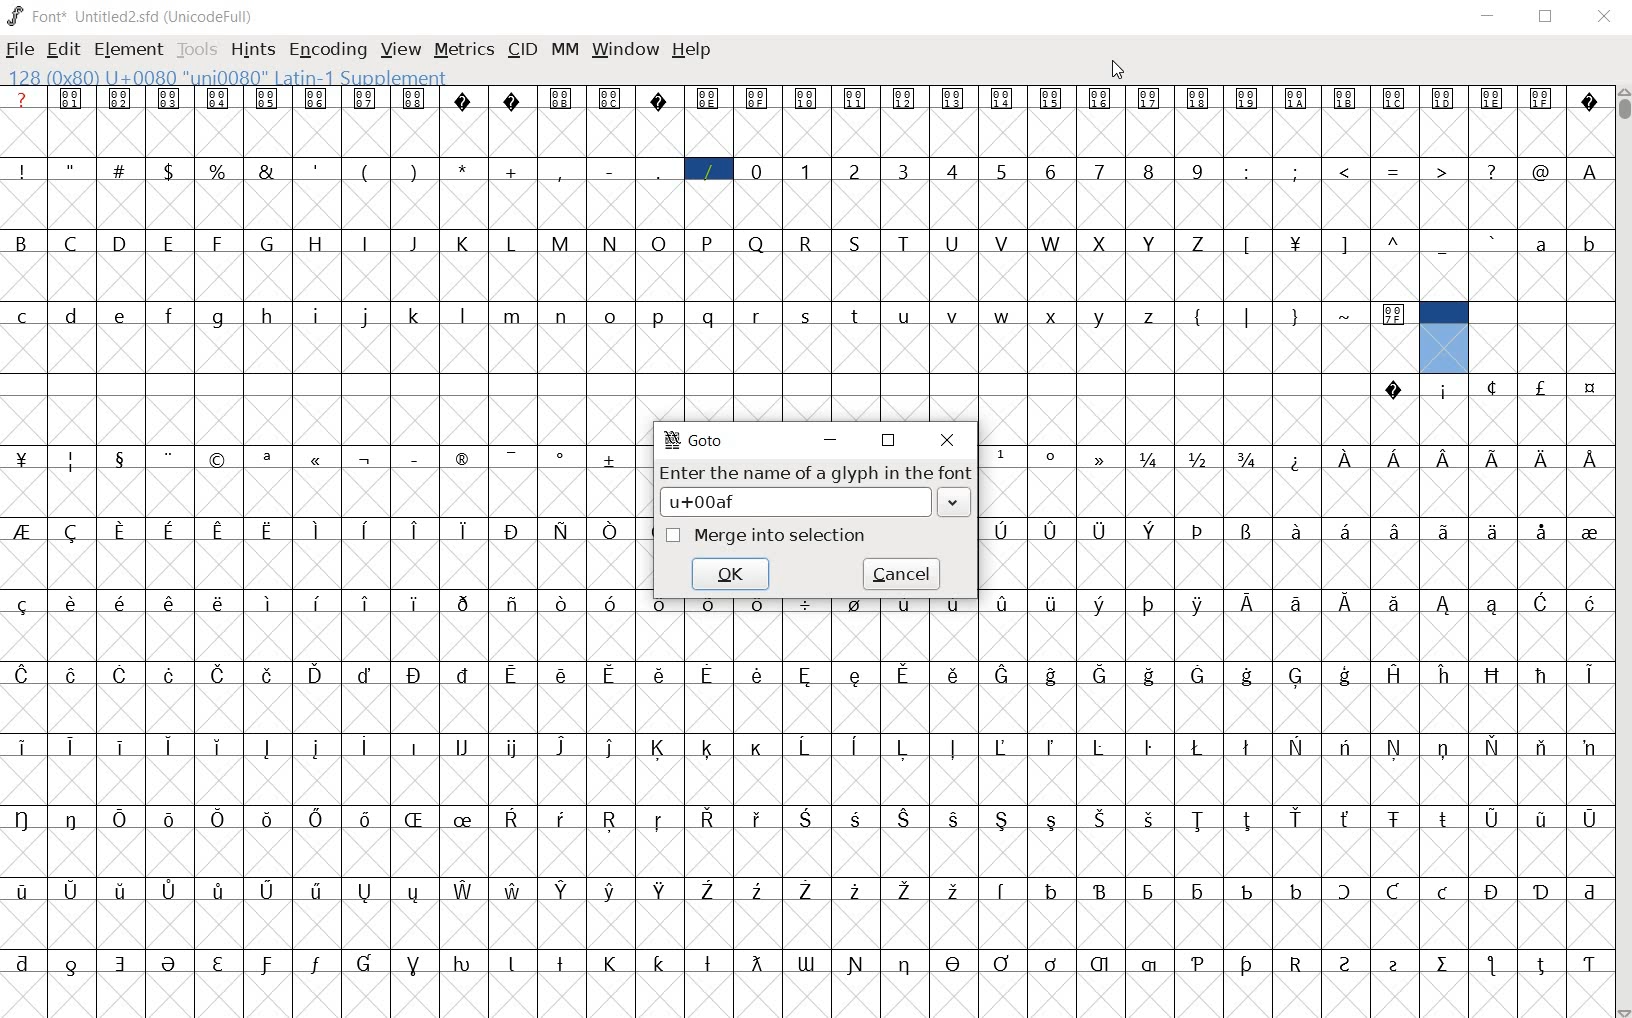  I want to click on Symbol, so click(1150, 531).